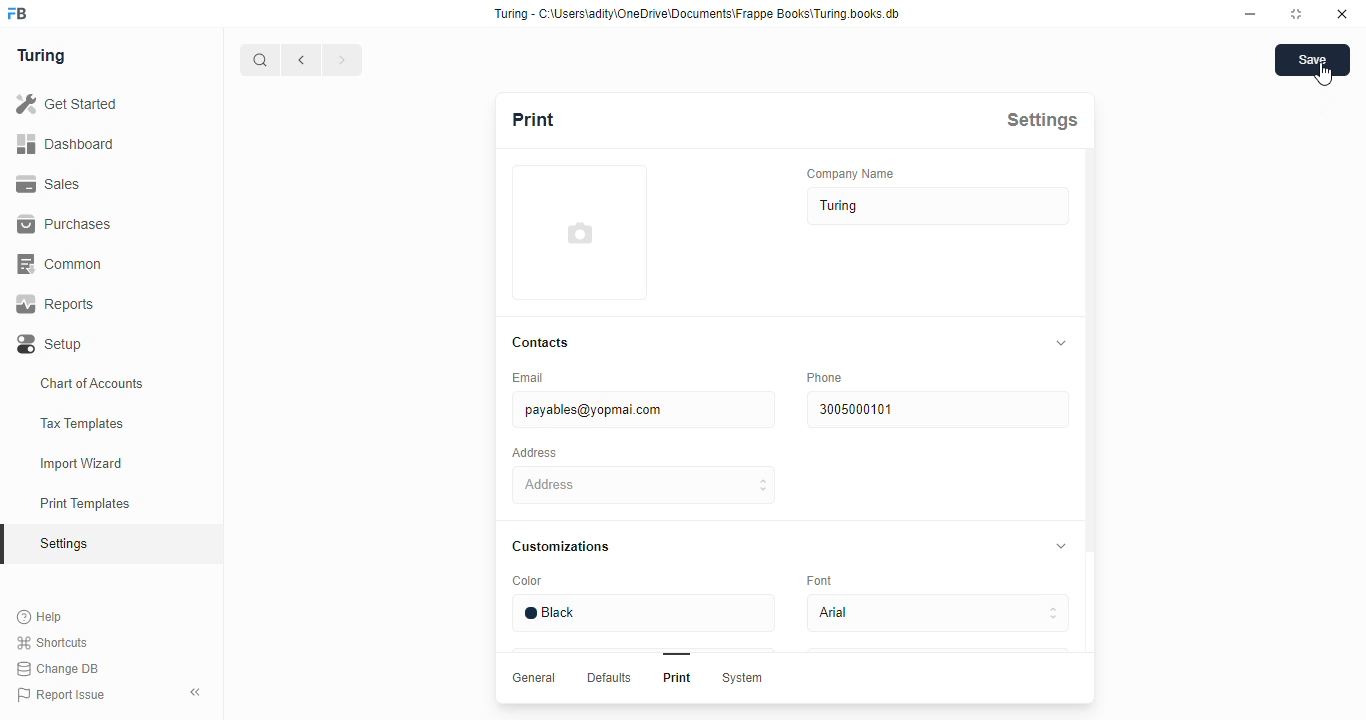  I want to click on Shortcuts, so click(57, 642).